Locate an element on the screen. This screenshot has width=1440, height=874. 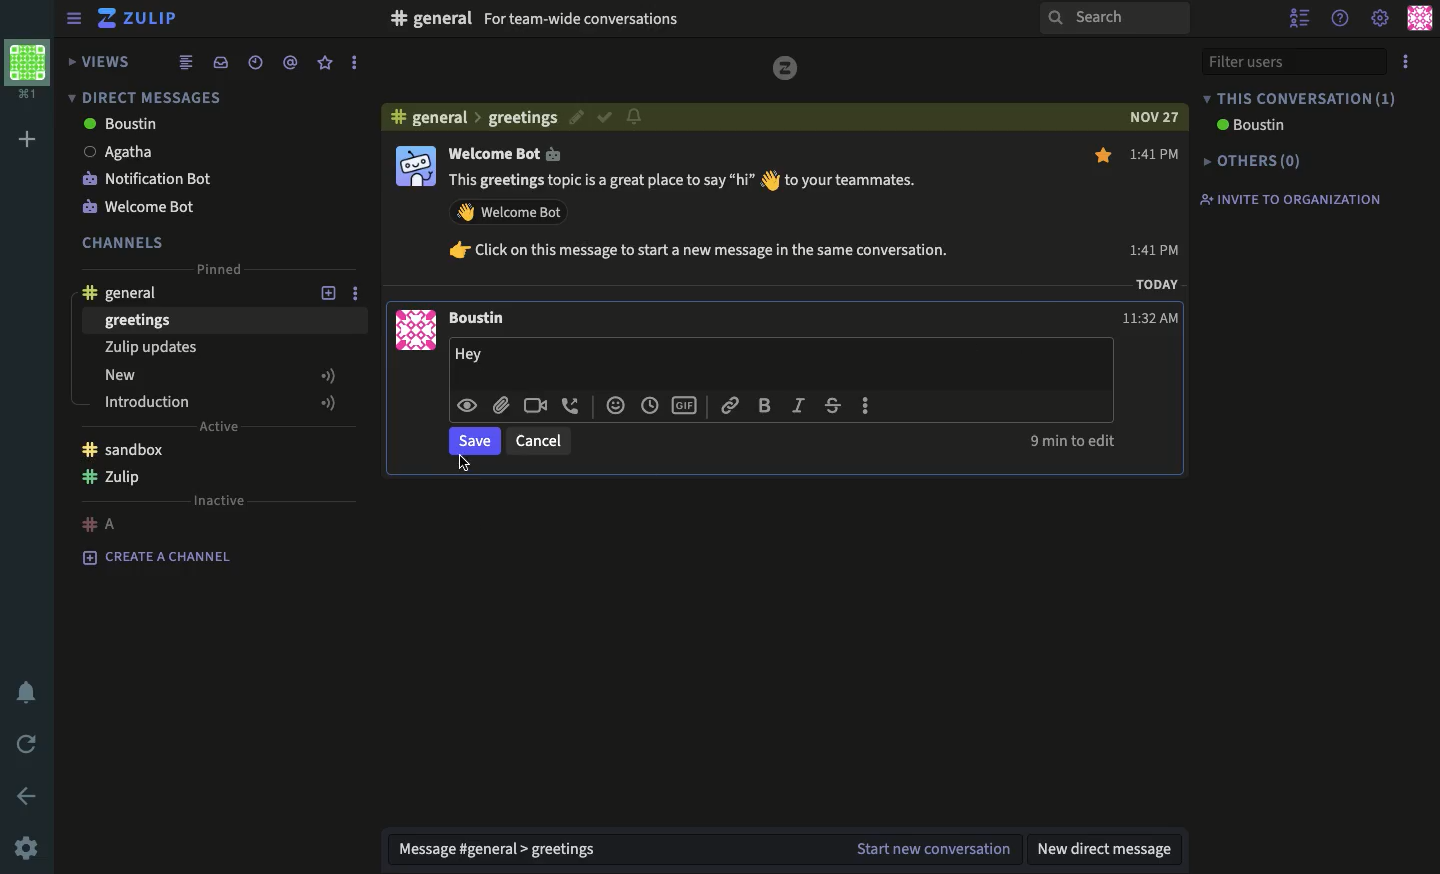
views is located at coordinates (101, 61).